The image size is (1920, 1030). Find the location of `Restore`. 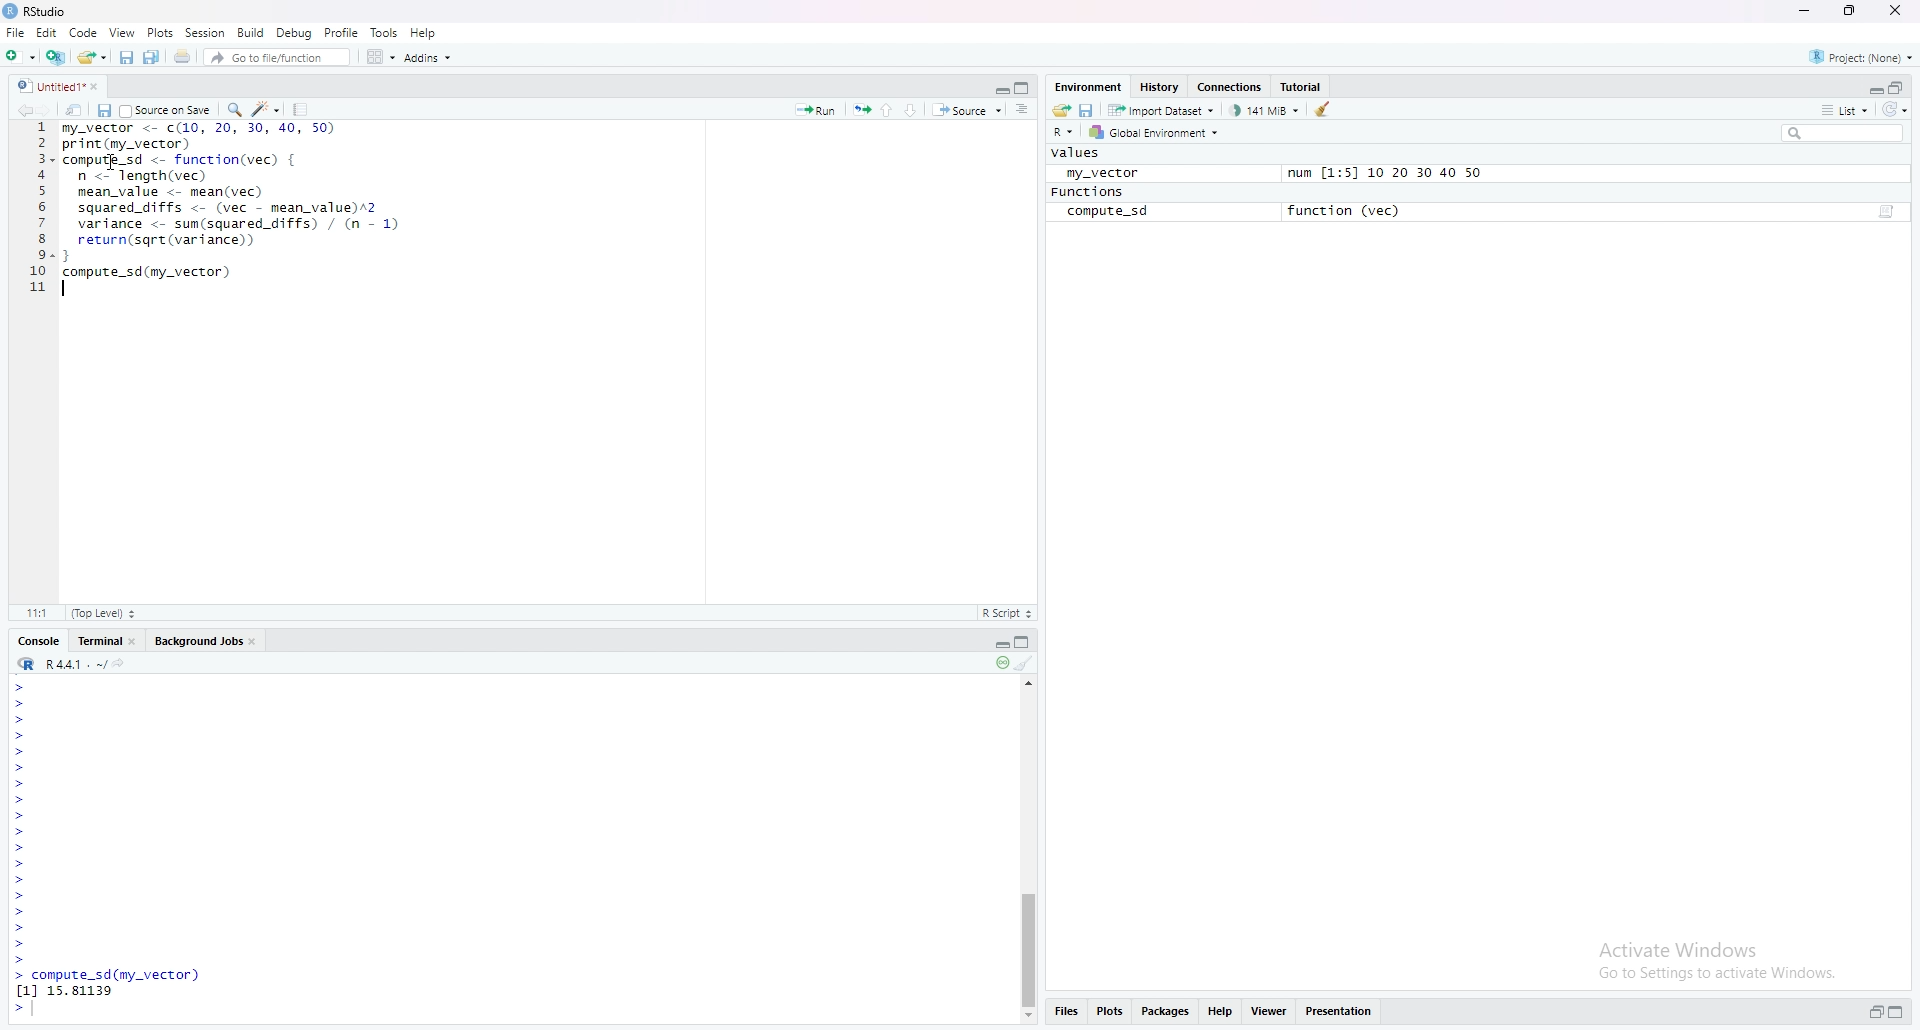

Restore is located at coordinates (1875, 1012).